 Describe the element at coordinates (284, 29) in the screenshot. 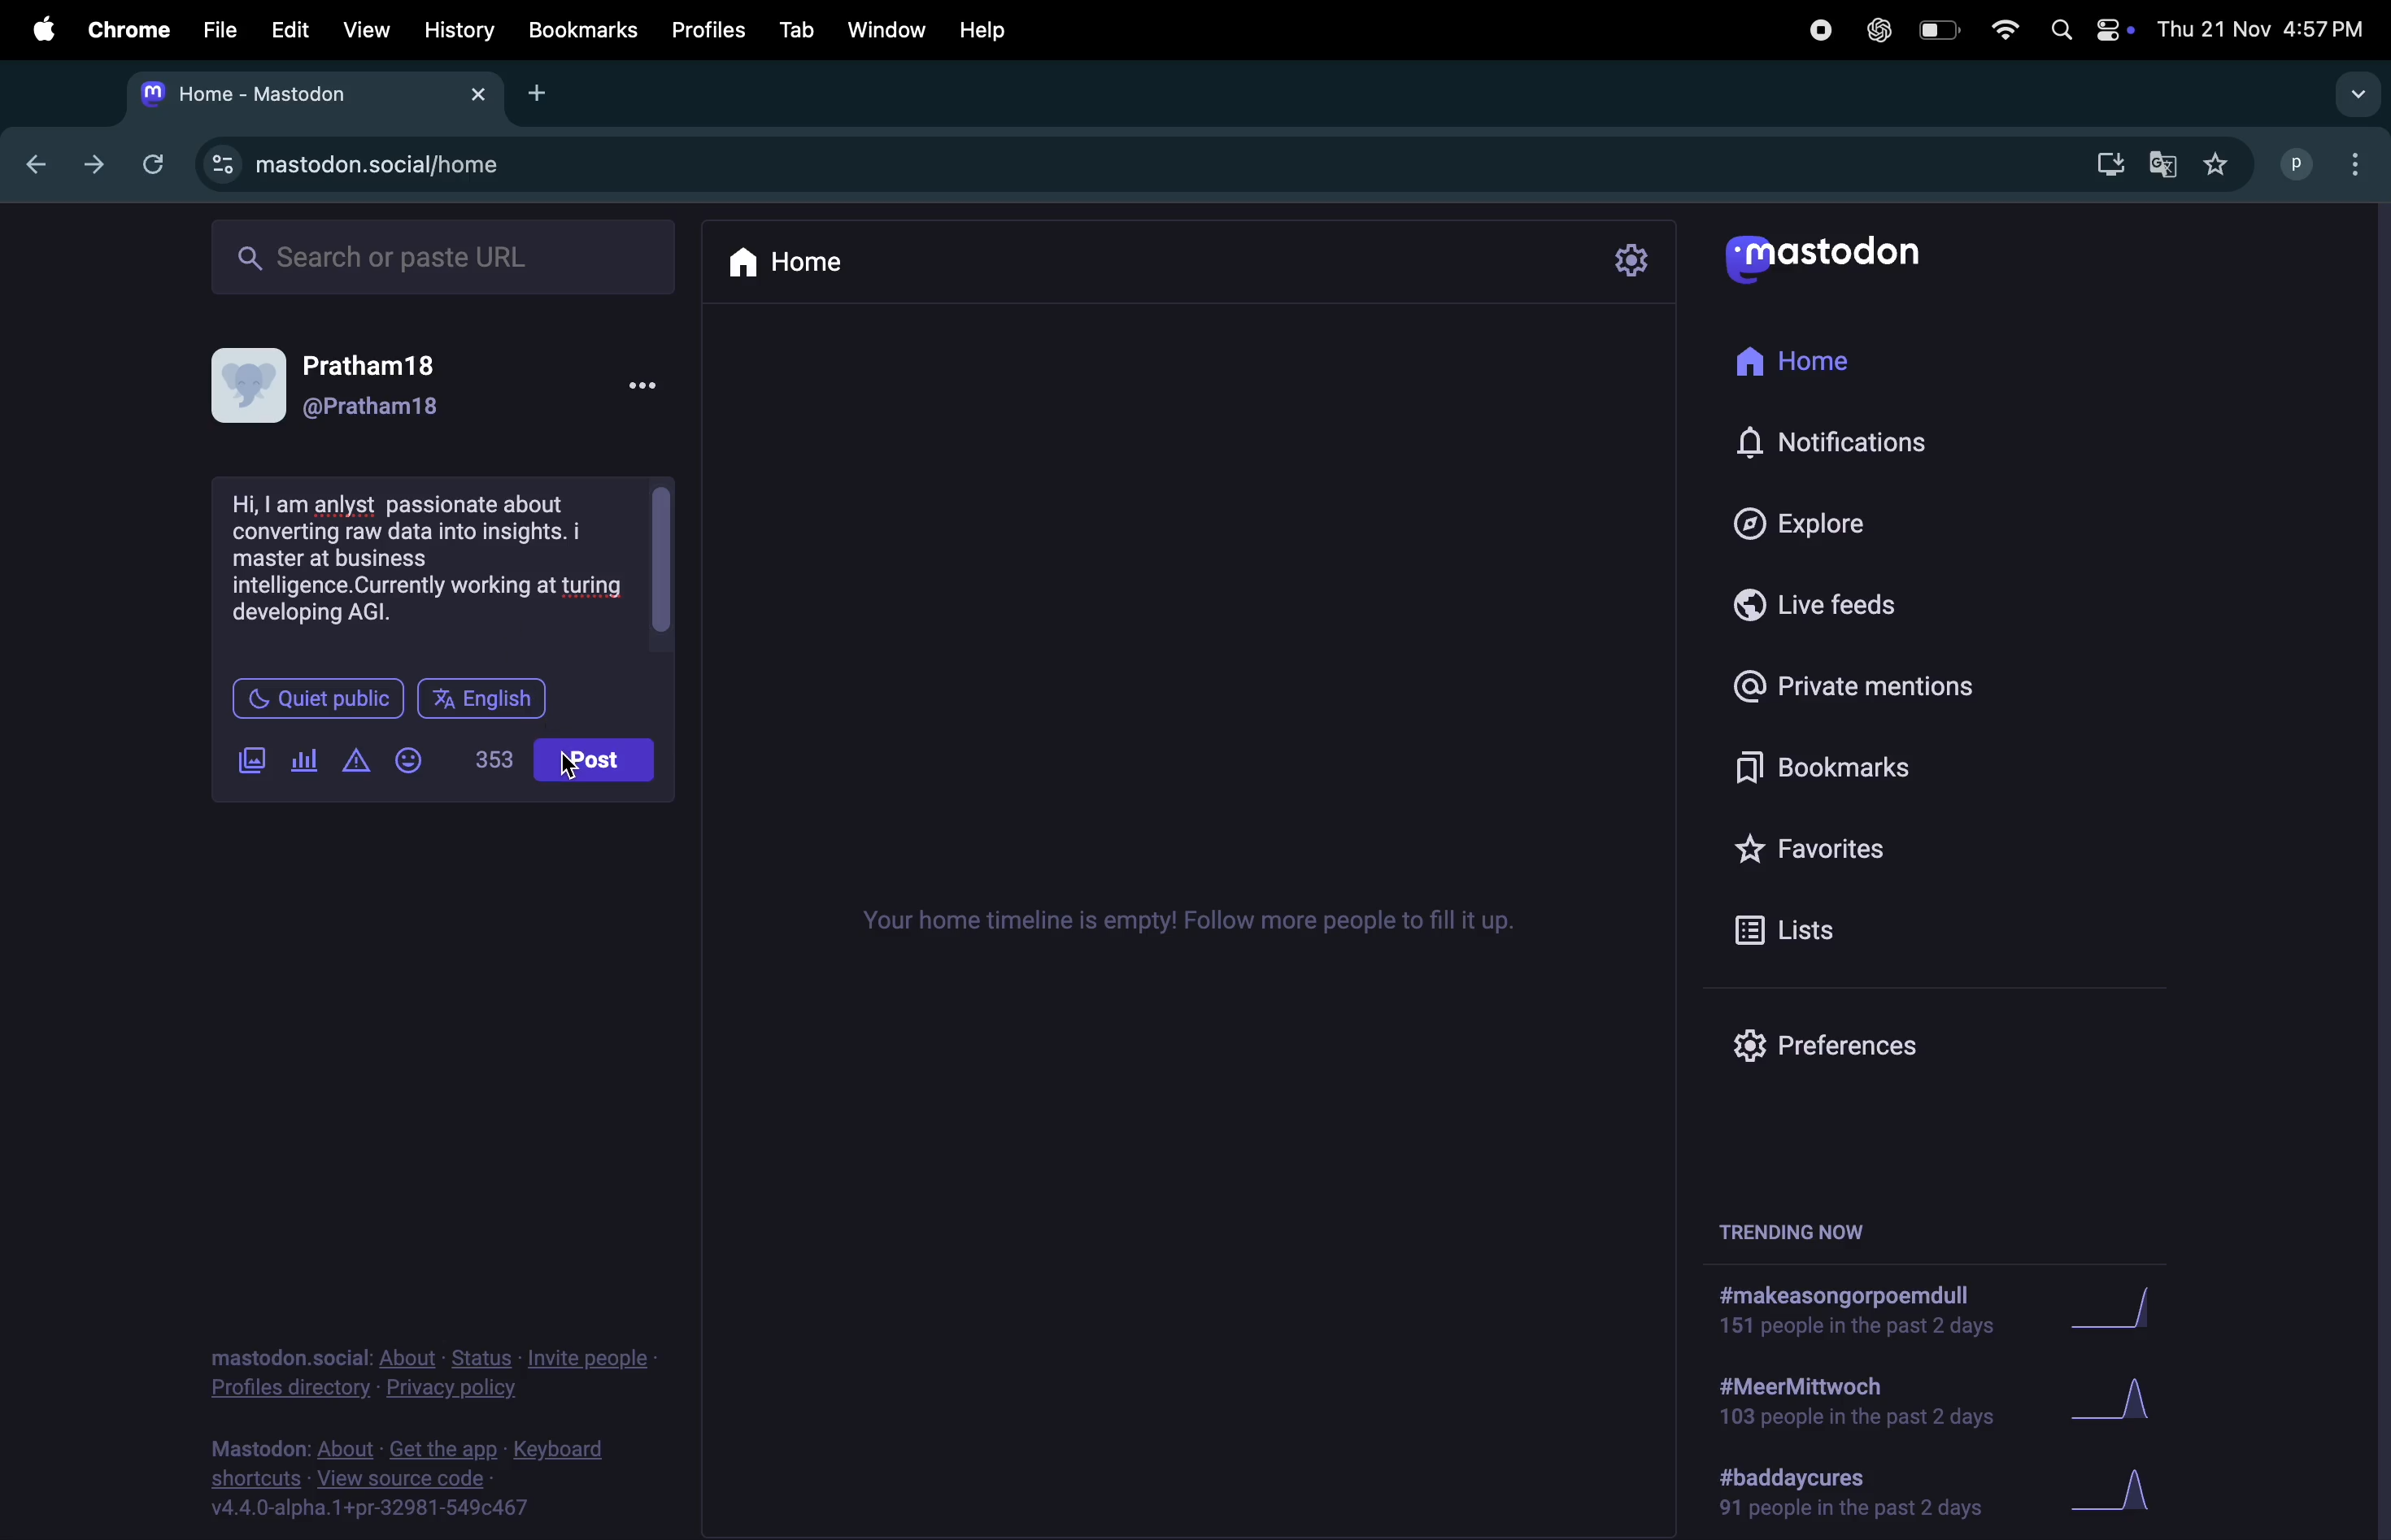

I see `edit` at that location.